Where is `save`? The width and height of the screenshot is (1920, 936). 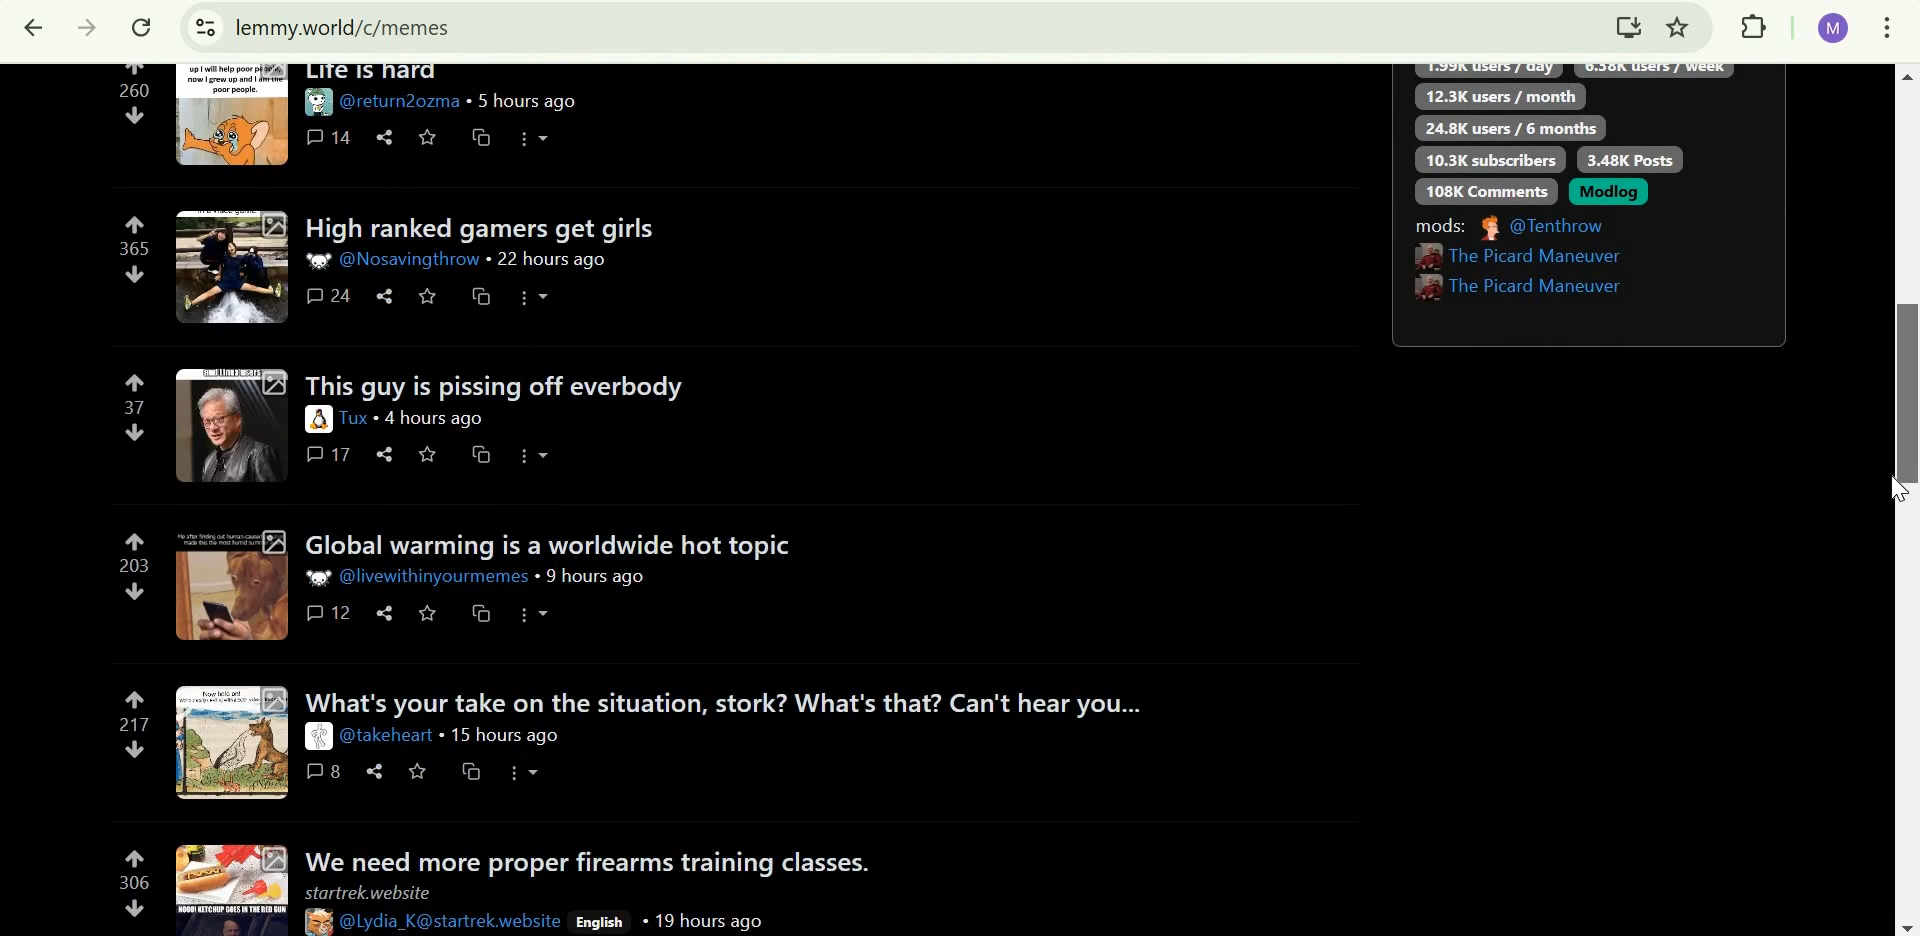 save is located at coordinates (428, 134).